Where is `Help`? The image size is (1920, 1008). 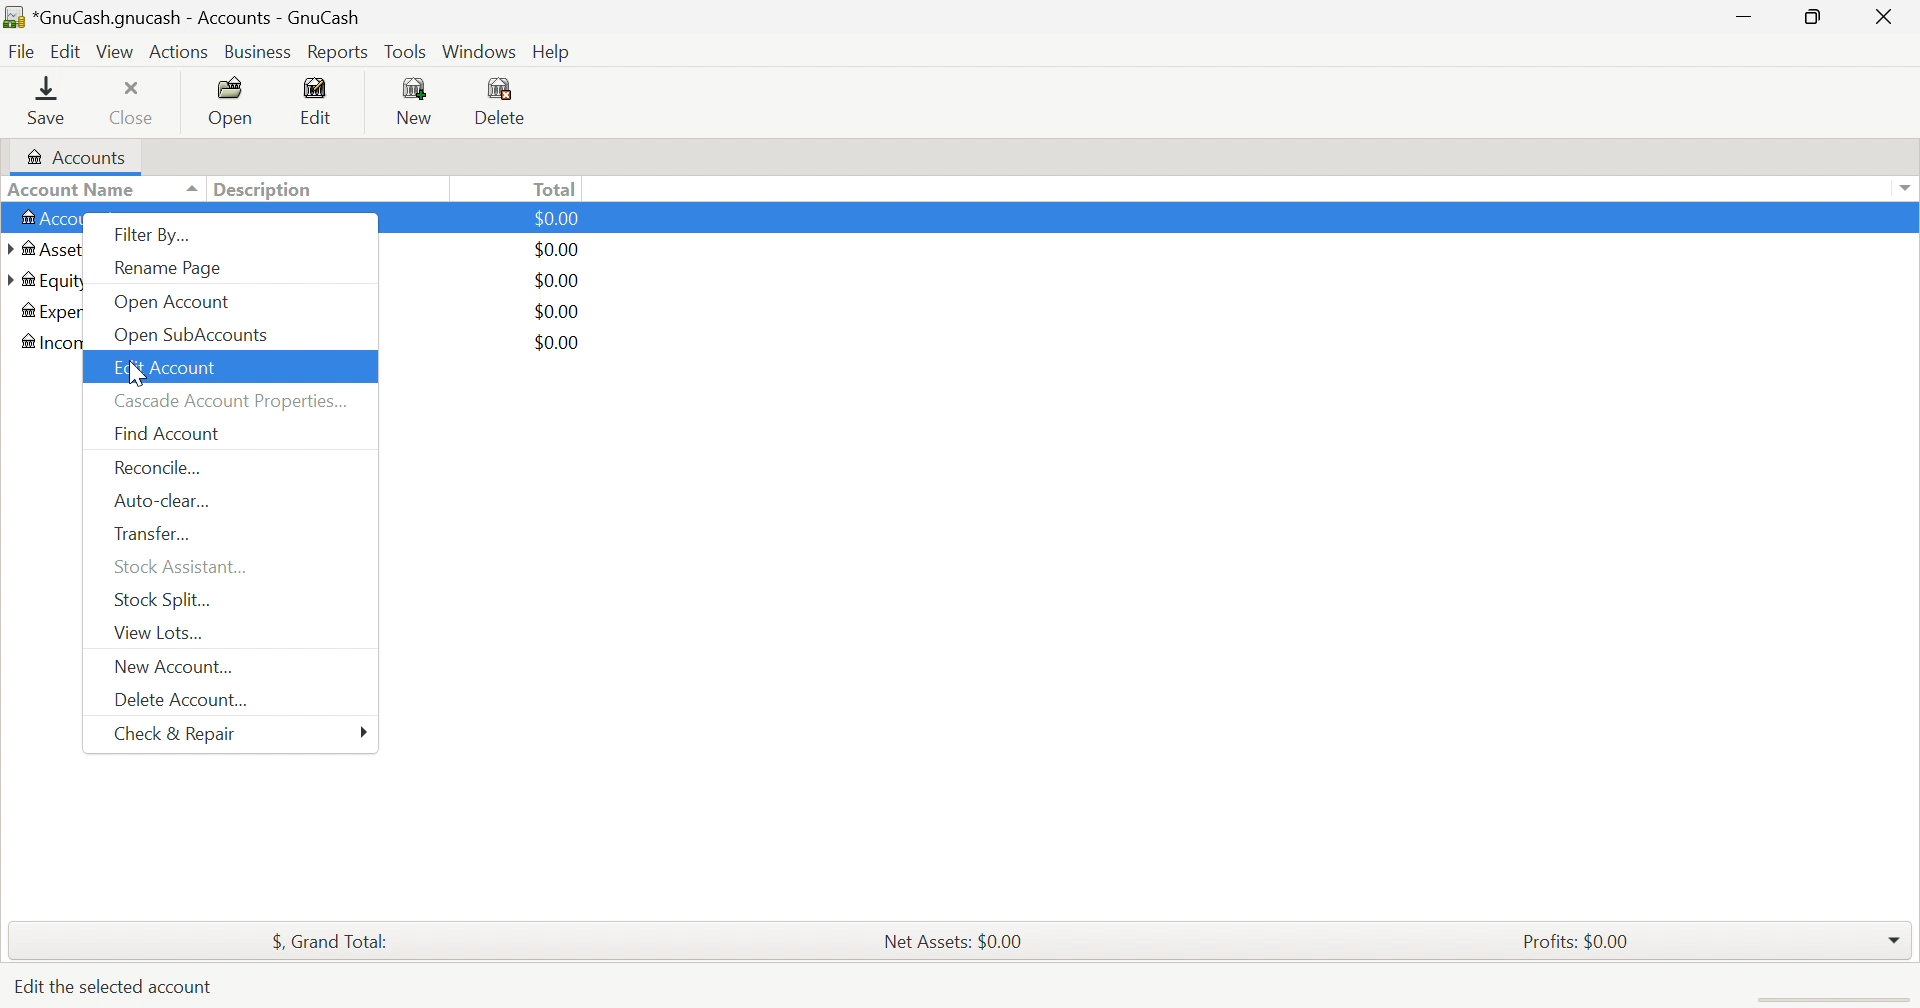
Help is located at coordinates (554, 53).